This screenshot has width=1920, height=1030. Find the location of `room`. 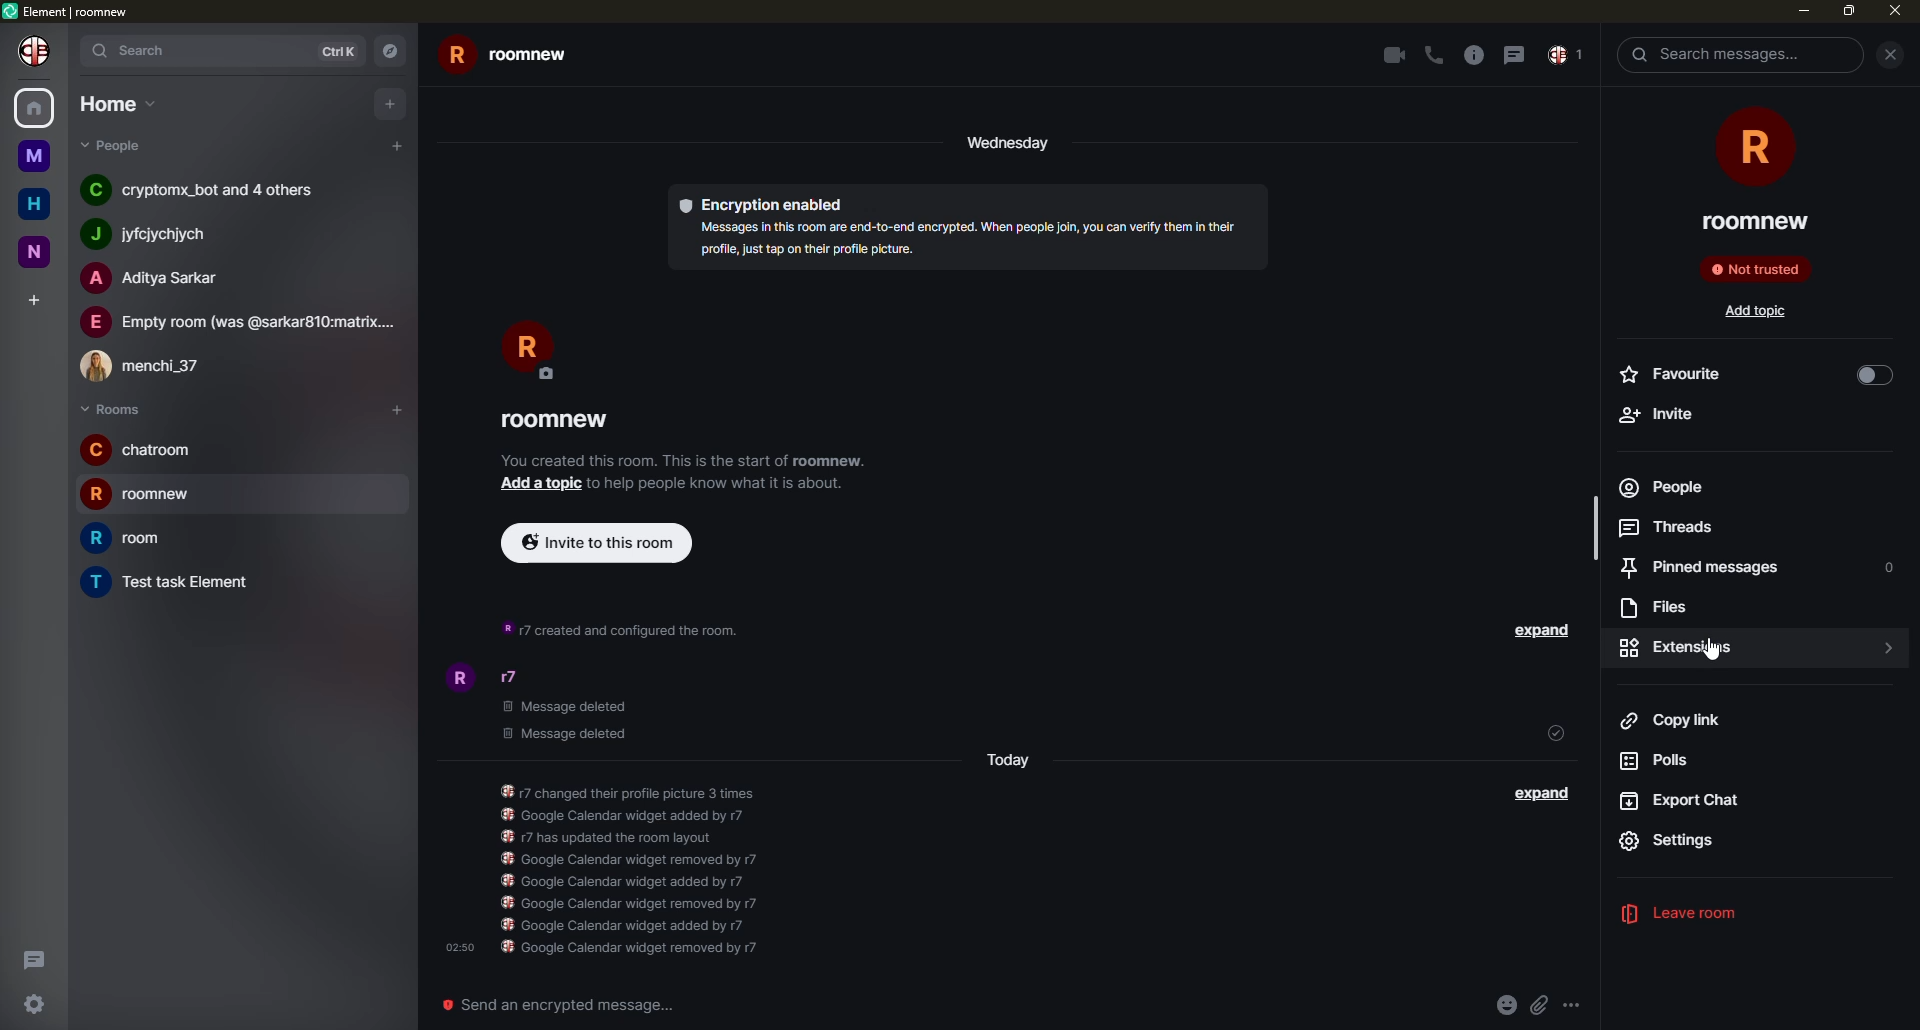

room is located at coordinates (38, 251).